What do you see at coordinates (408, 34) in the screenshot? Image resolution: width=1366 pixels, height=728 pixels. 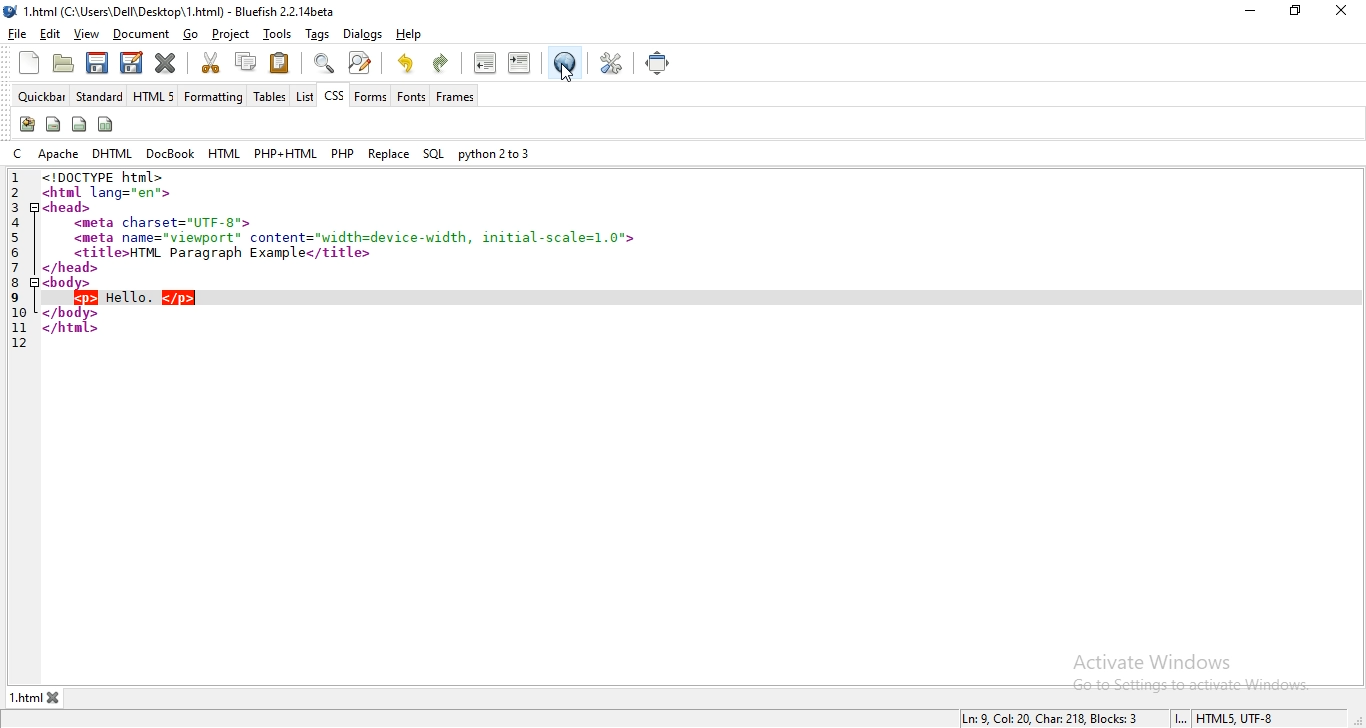 I see `help` at bounding box center [408, 34].